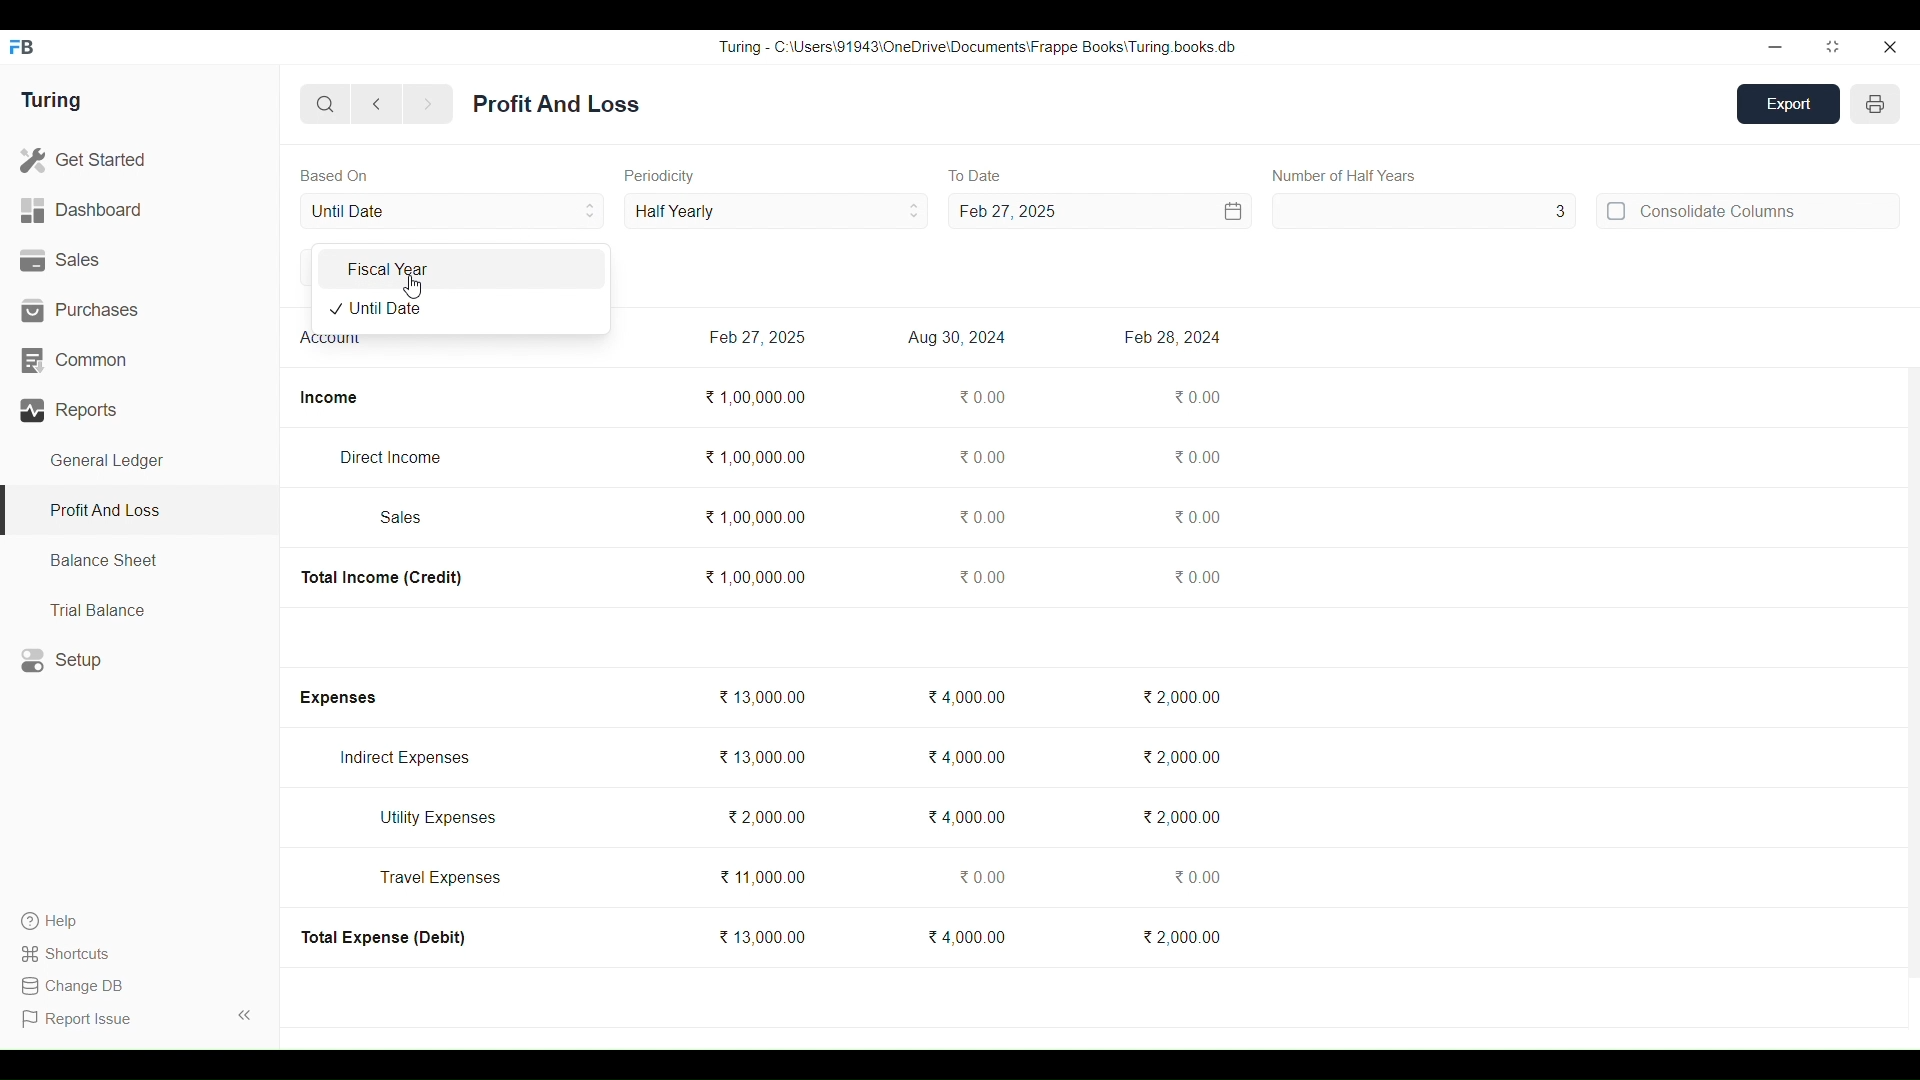 This screenshot has width=1920, height=1080. What do you see at coordinates (331, 342) in the screenshot?
I see `Account` at bounding box center [331, 342].